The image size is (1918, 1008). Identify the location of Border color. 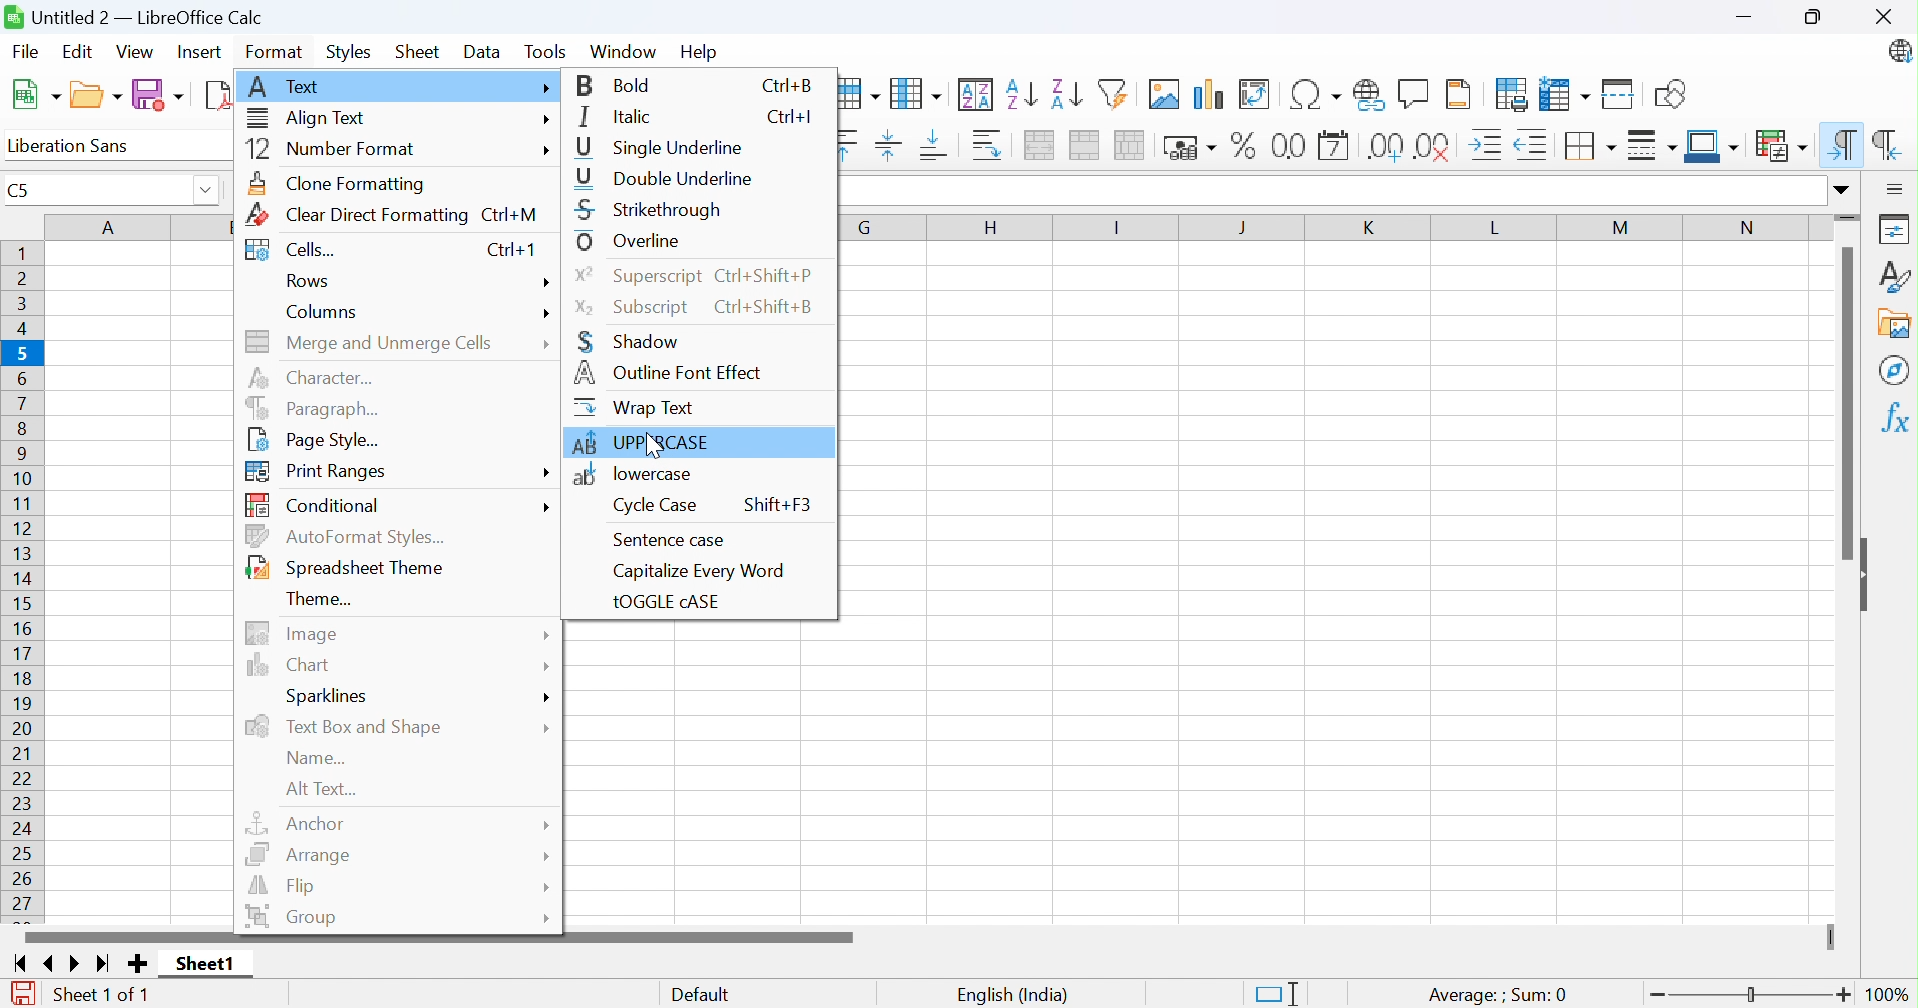
(1712, 148).